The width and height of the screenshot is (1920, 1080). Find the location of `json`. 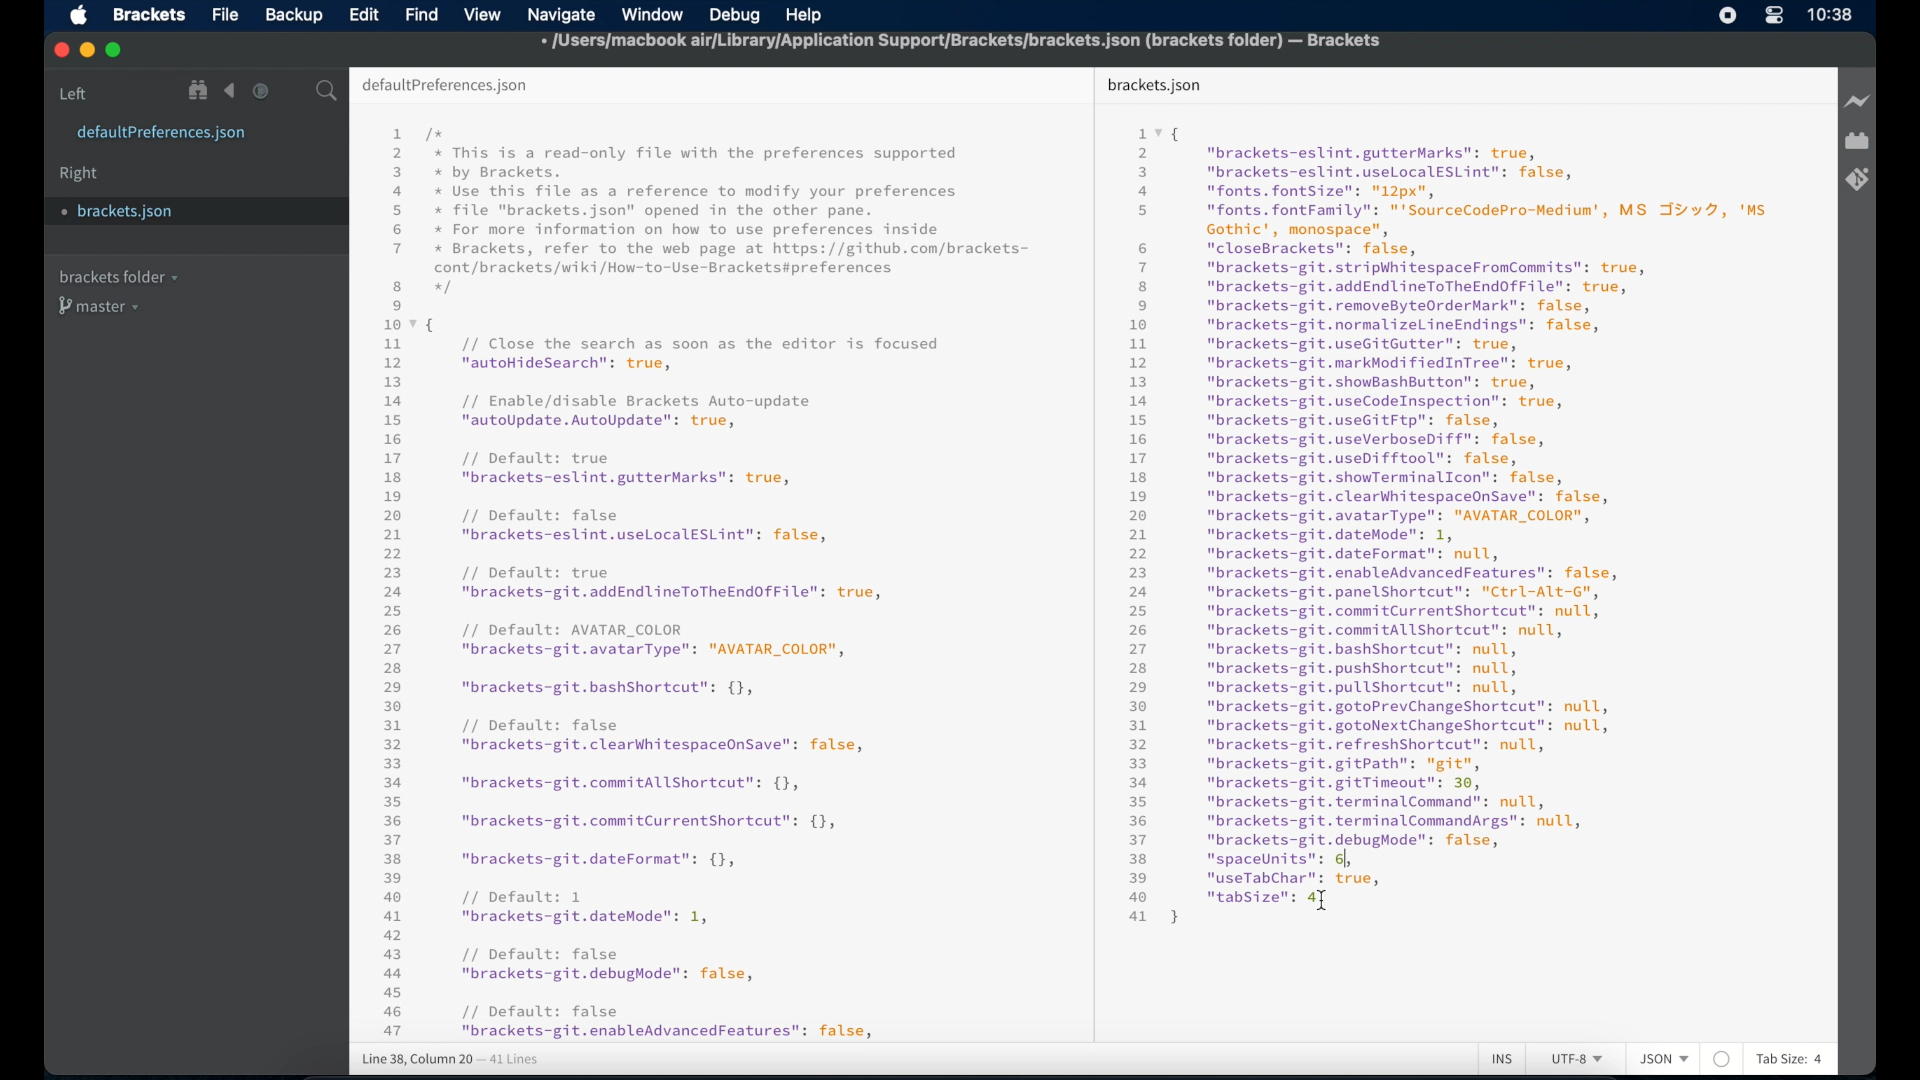

json is located at coordinates (1665, 1058).